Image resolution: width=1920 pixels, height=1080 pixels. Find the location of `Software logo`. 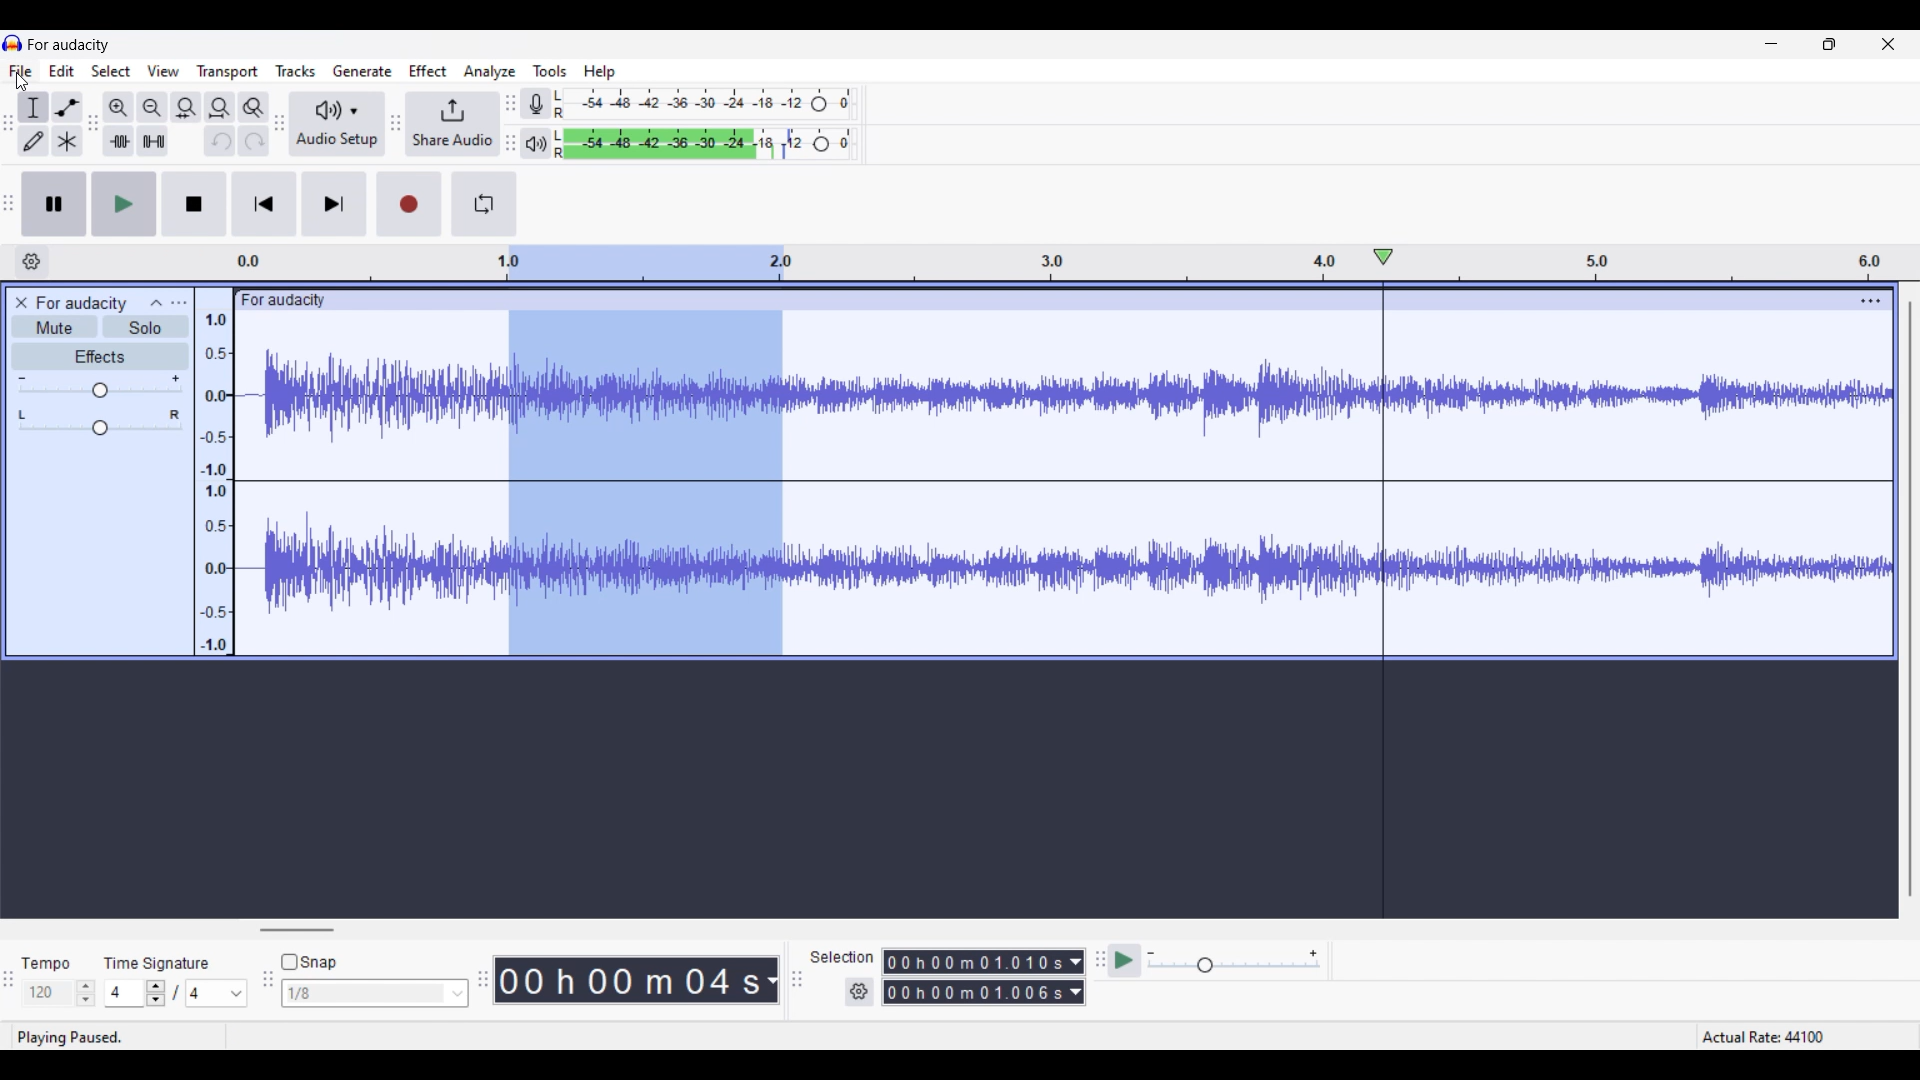

Software logo is located at coordinates (13, 43).